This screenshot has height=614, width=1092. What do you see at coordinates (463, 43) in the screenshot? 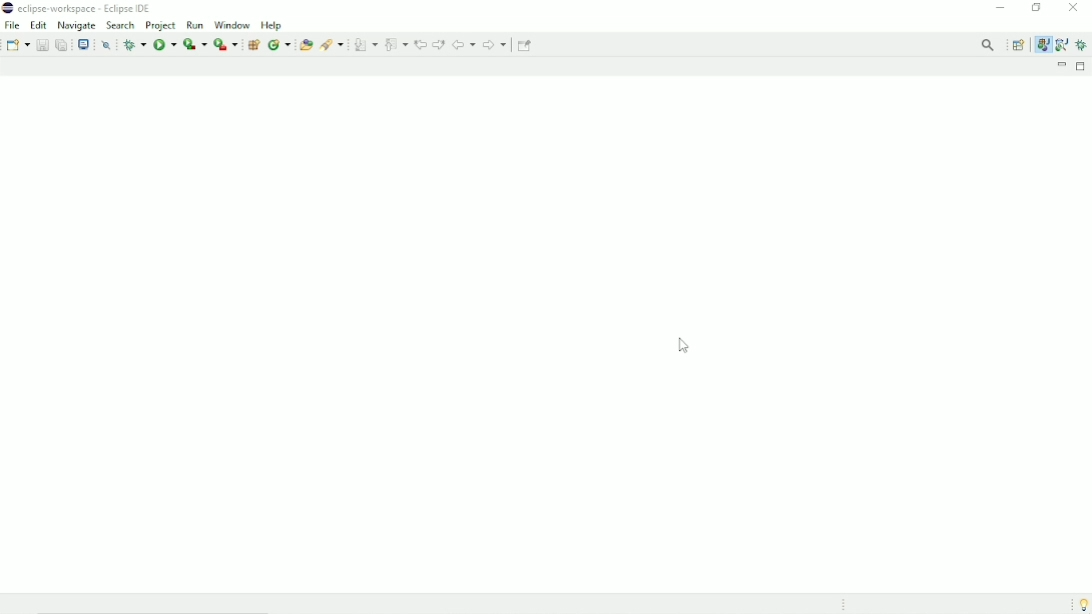
I see `Back` at bounding box center [463, 43].